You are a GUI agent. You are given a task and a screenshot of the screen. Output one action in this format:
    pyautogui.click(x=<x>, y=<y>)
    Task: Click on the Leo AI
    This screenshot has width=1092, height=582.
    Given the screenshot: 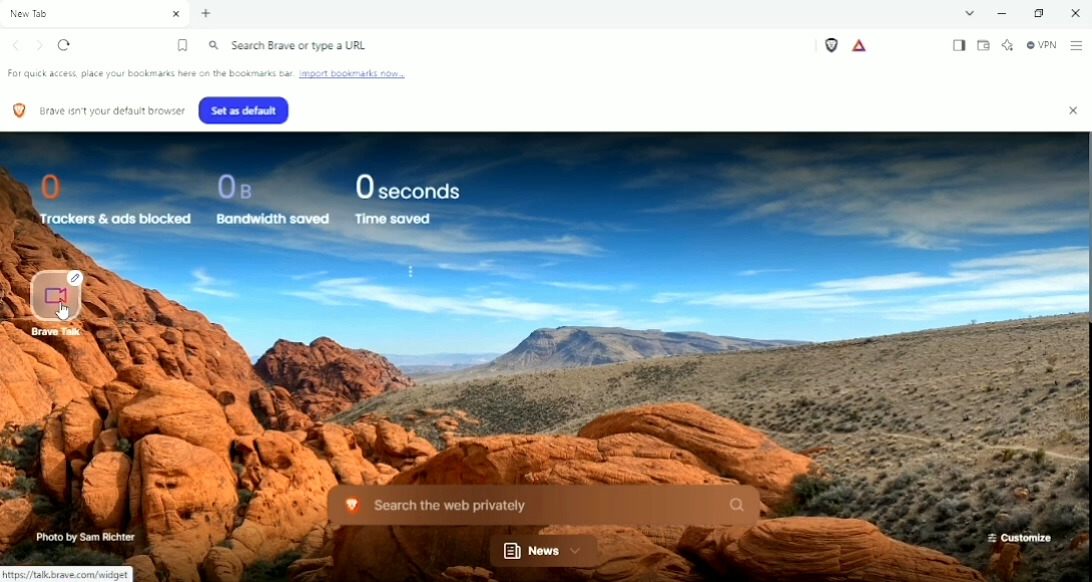 What is the action you would take?
    pyautogui.click(x=1007, y=45)
    